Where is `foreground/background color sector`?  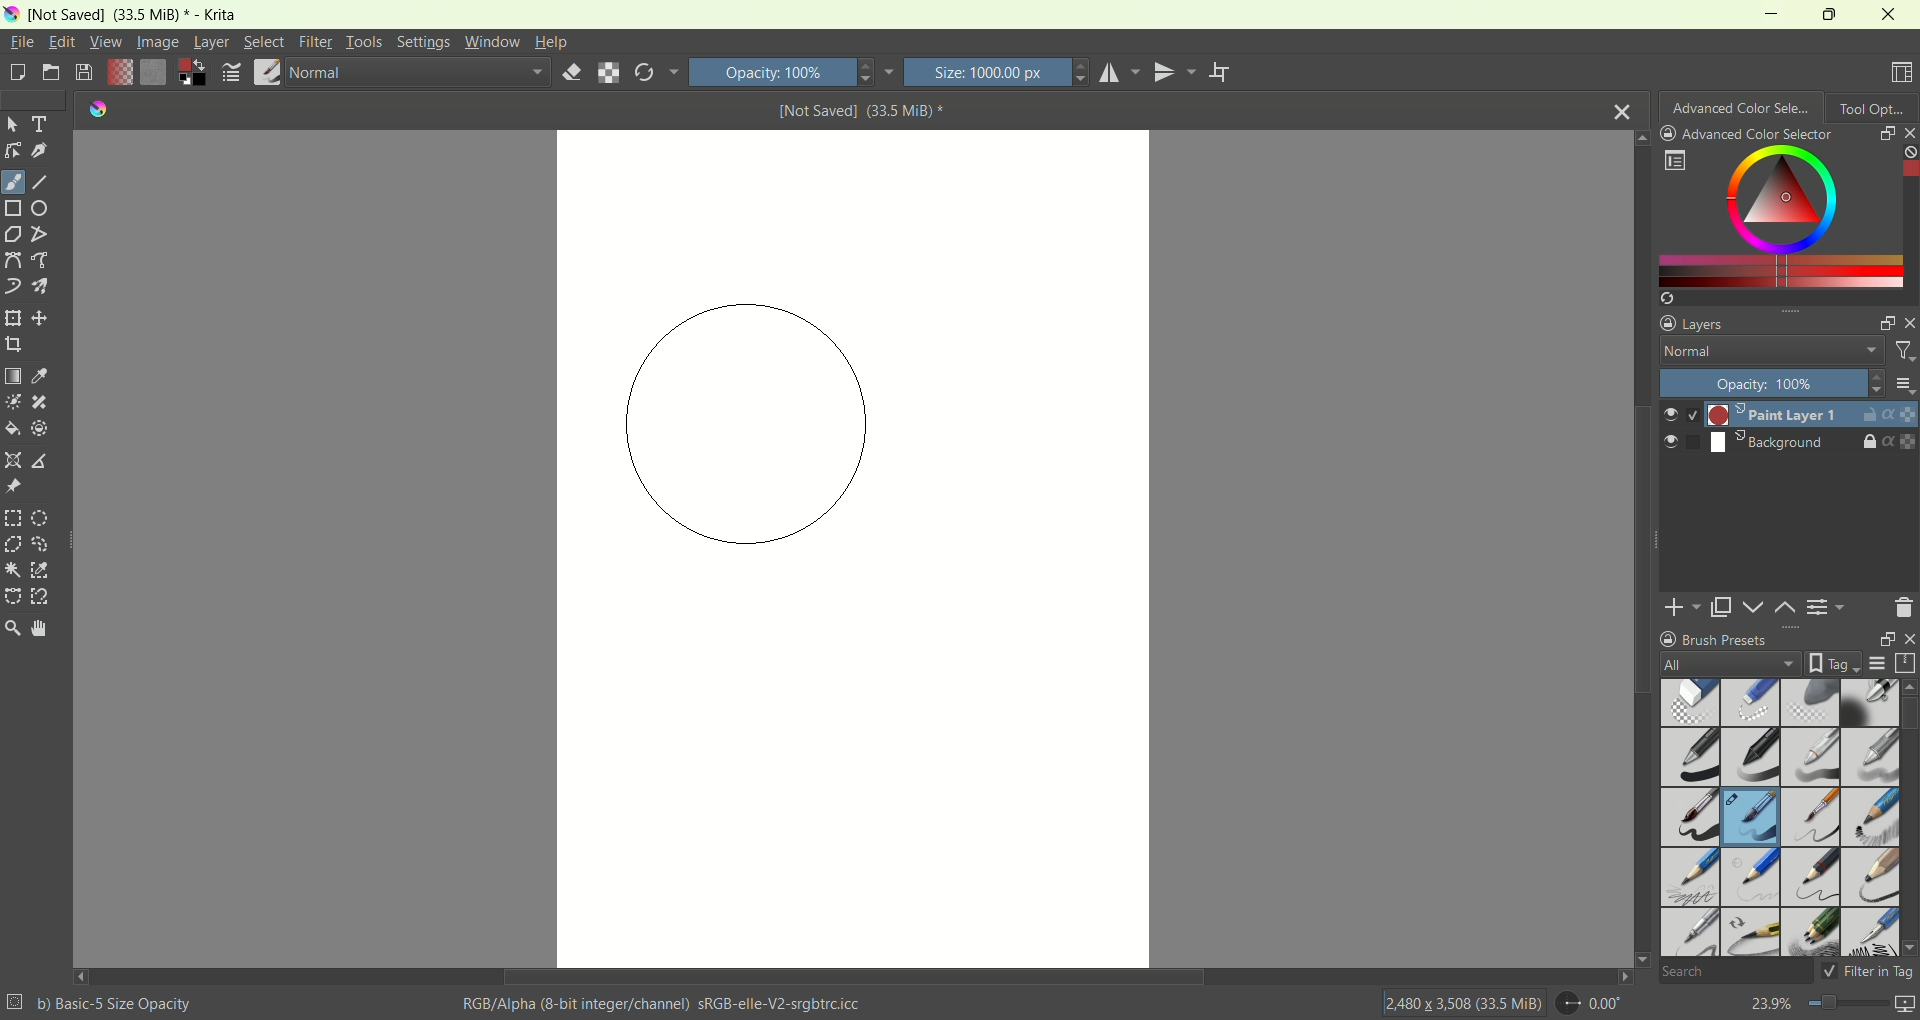
foreground/background color sector is located at coordinates (193, 74).